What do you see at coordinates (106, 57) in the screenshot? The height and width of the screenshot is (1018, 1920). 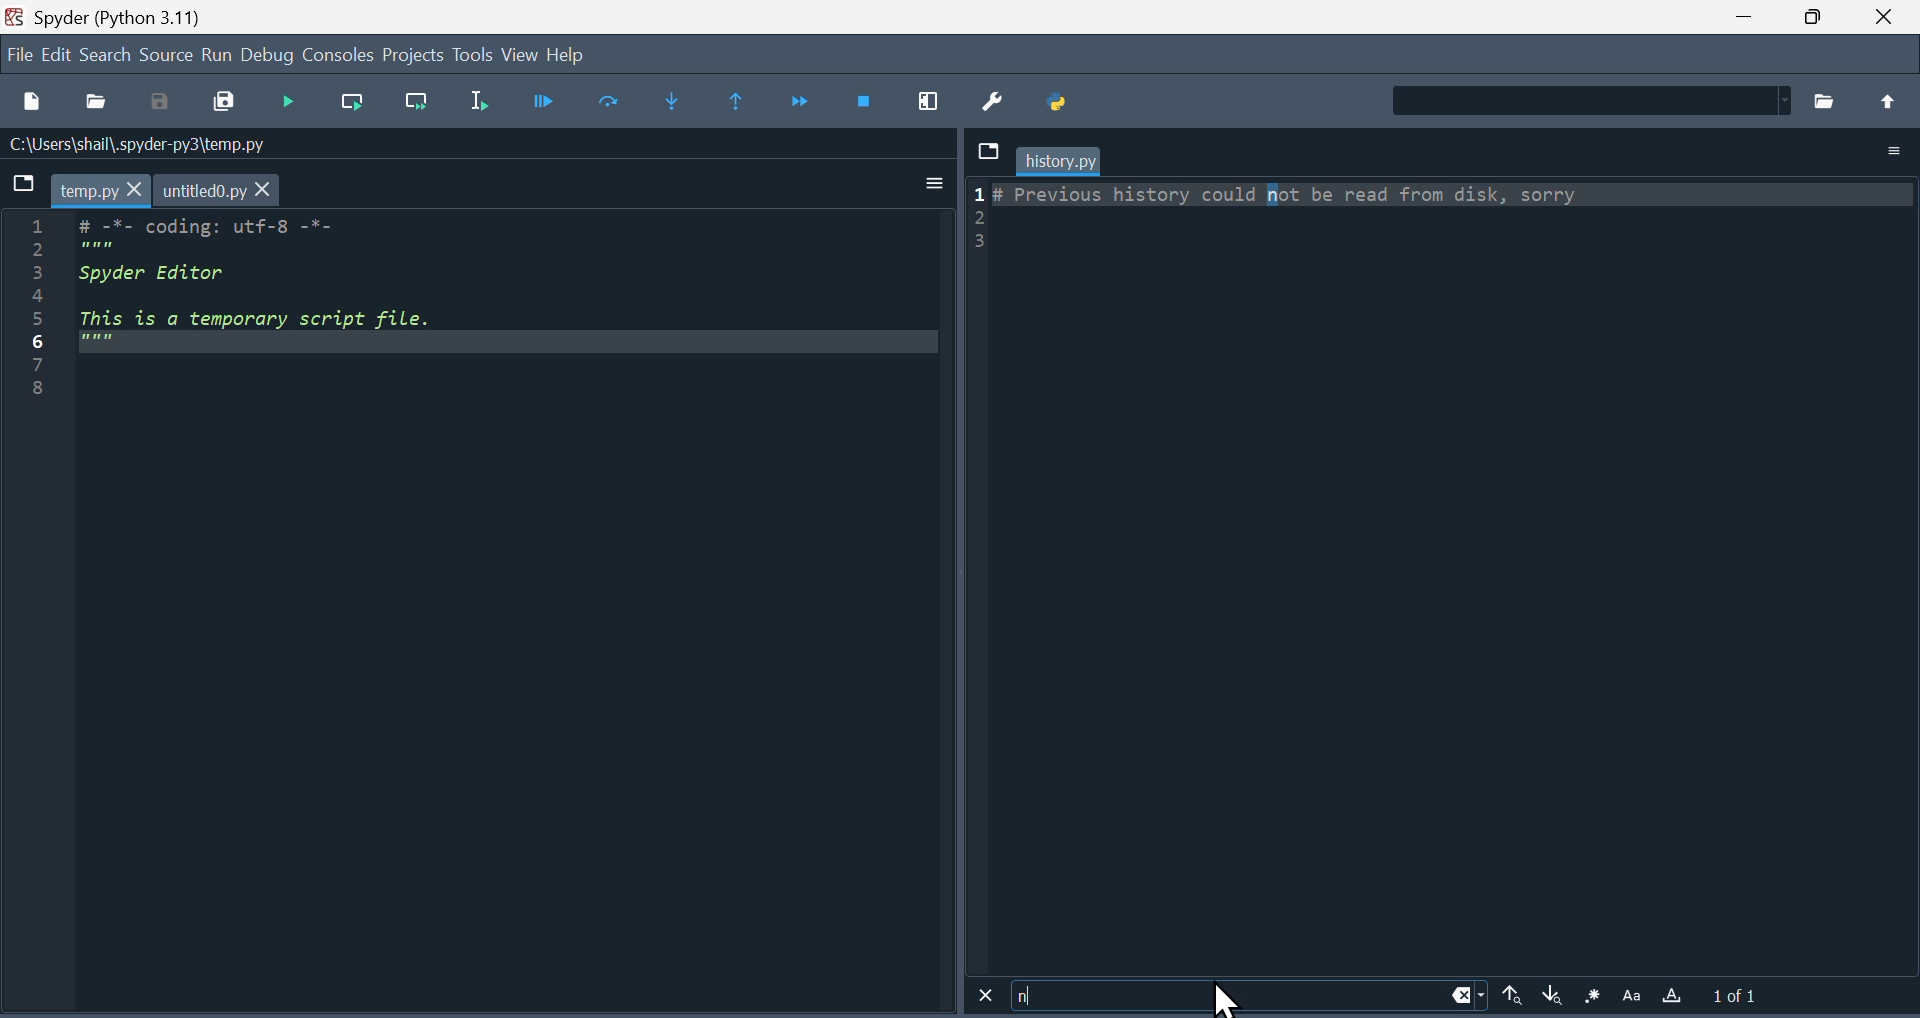 I see `Search` at bounding box center [106, 57].